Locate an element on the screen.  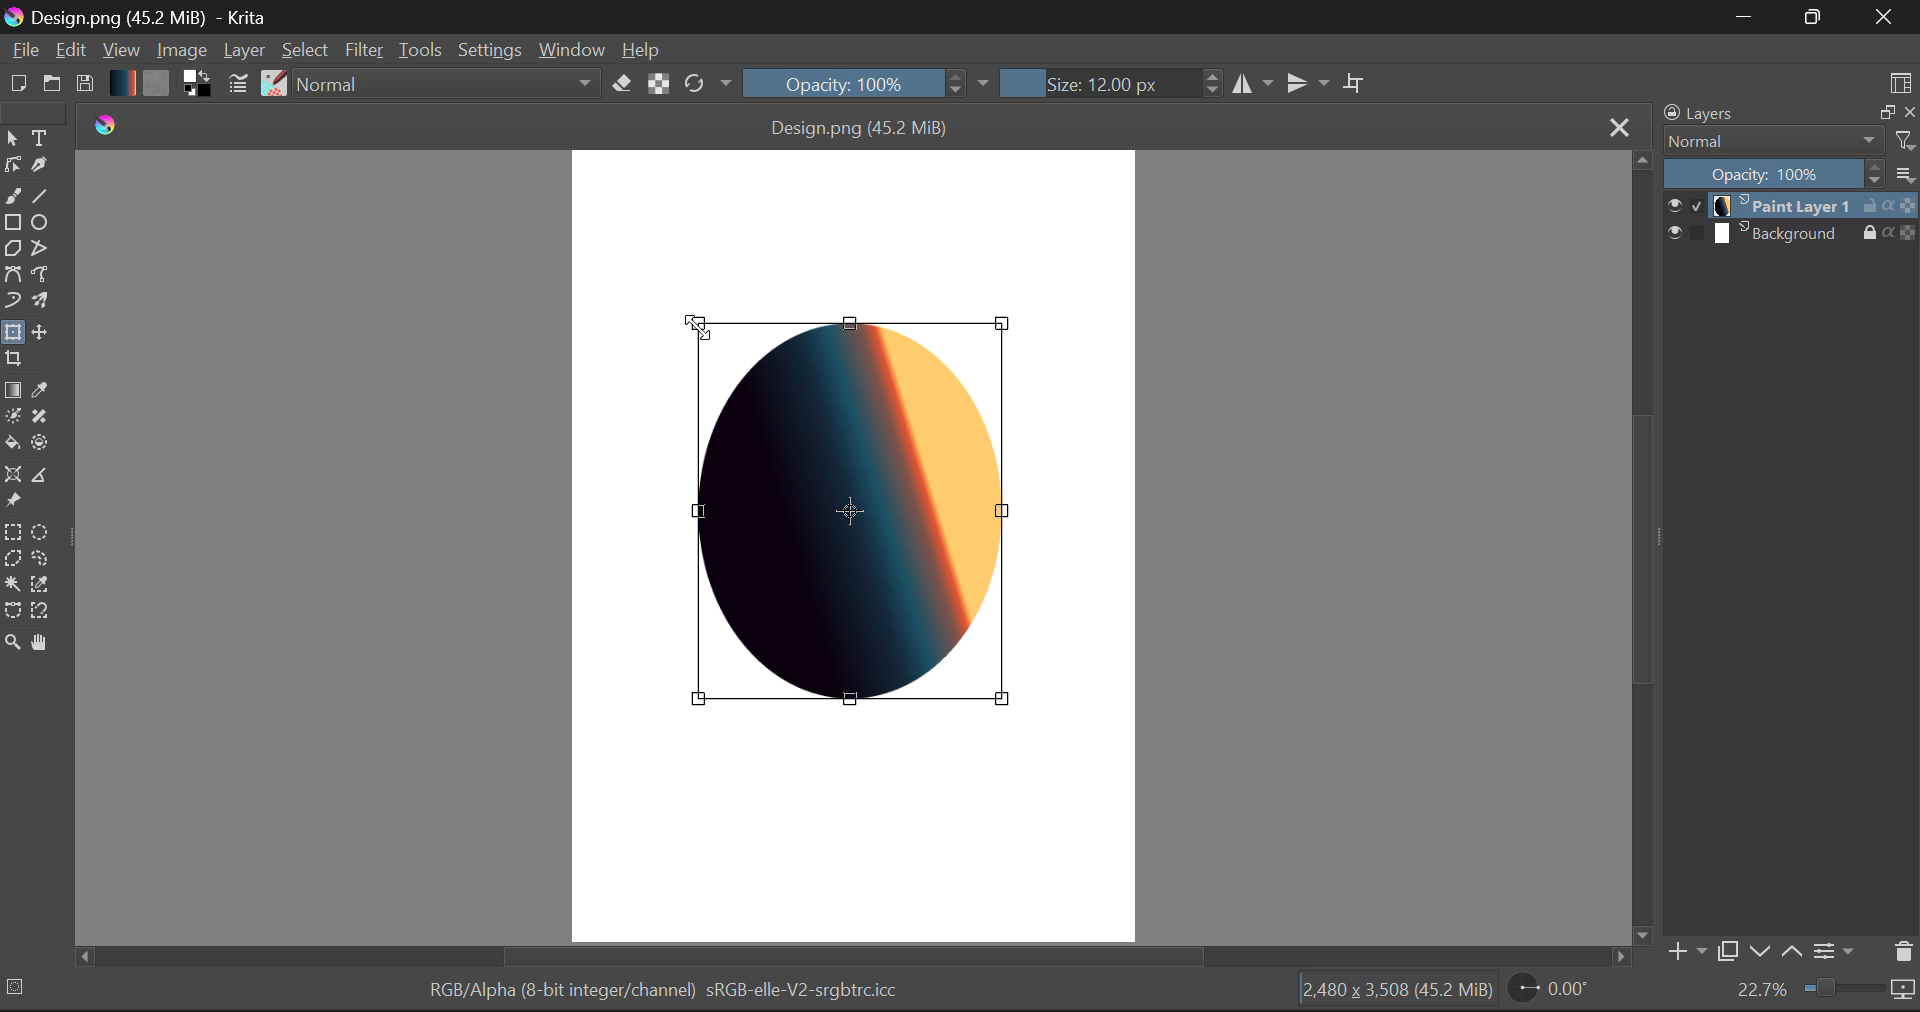
Brush Size is located at coordinates (1106, 83).